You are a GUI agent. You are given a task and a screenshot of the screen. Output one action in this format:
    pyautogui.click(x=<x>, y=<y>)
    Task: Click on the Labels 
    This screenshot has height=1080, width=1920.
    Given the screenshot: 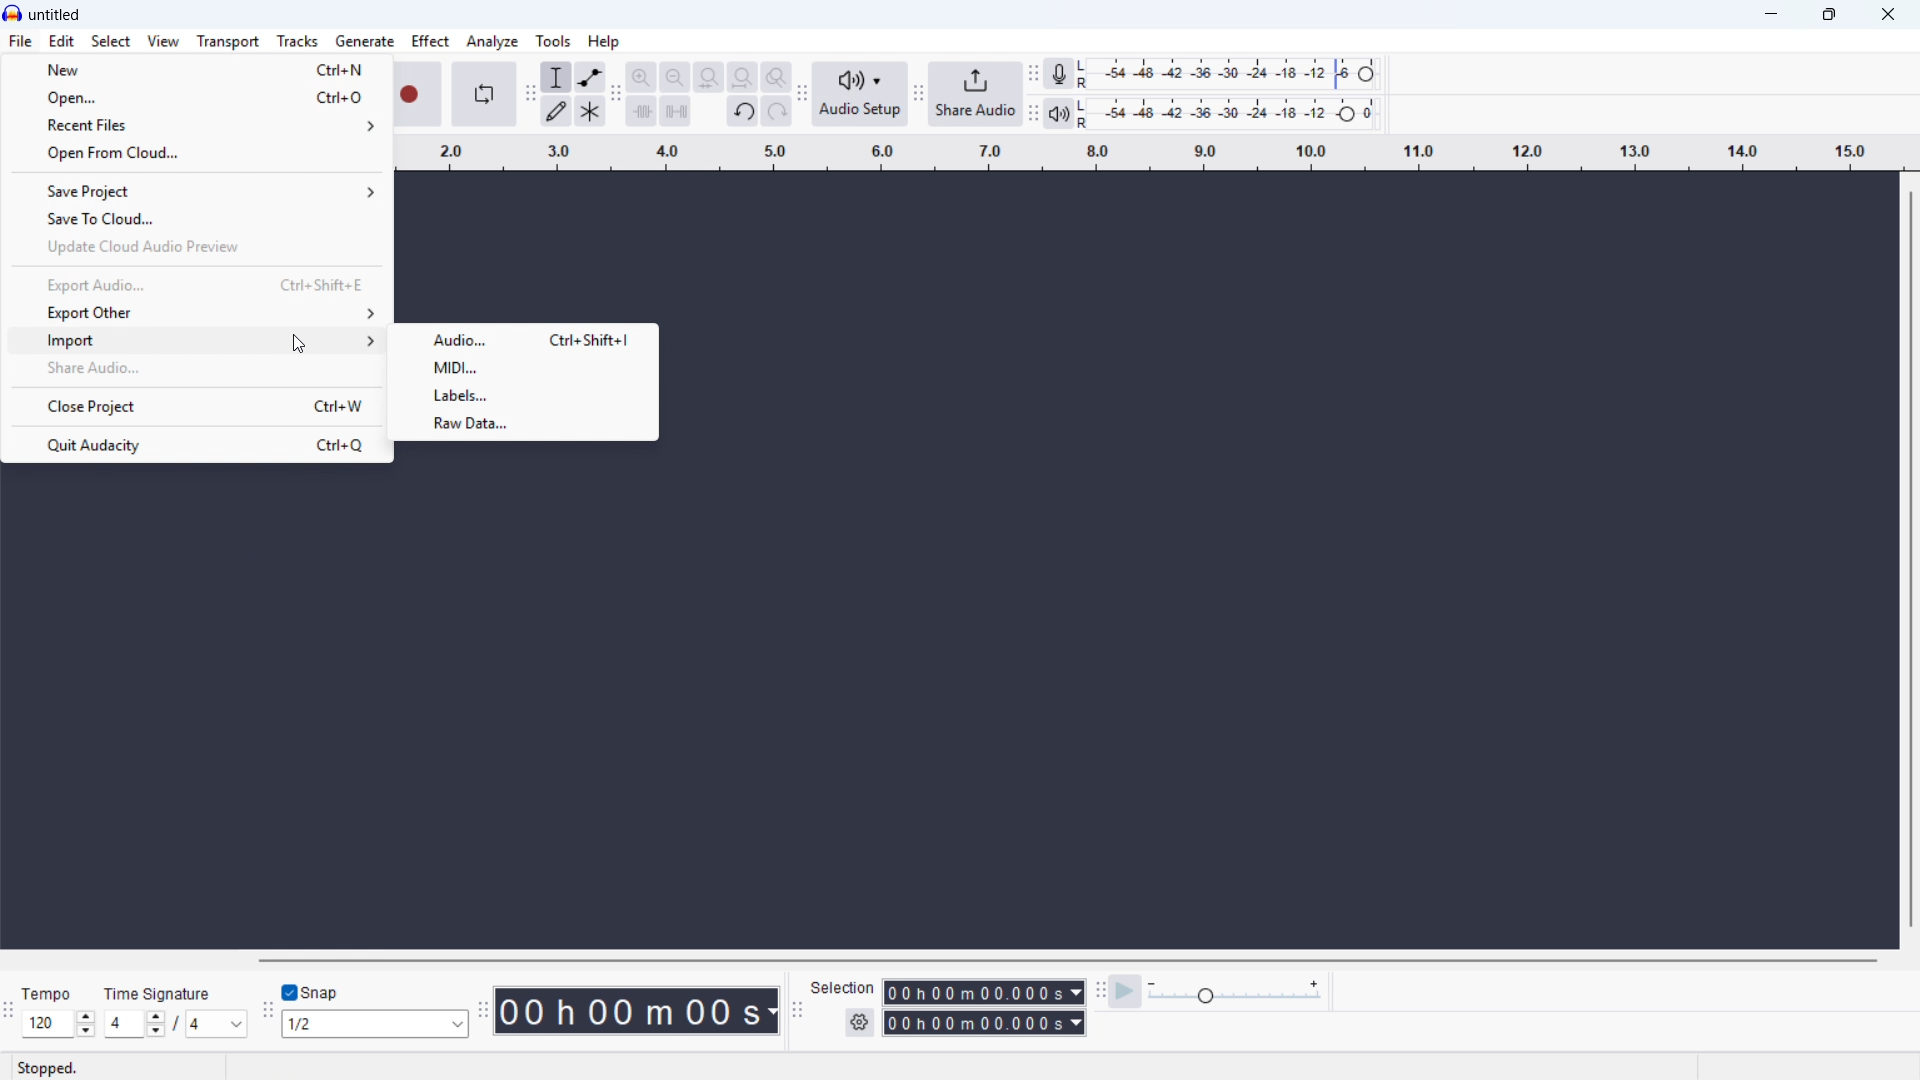 What is the action you would take?
    pyautogui.click(x=524, y=393)
    